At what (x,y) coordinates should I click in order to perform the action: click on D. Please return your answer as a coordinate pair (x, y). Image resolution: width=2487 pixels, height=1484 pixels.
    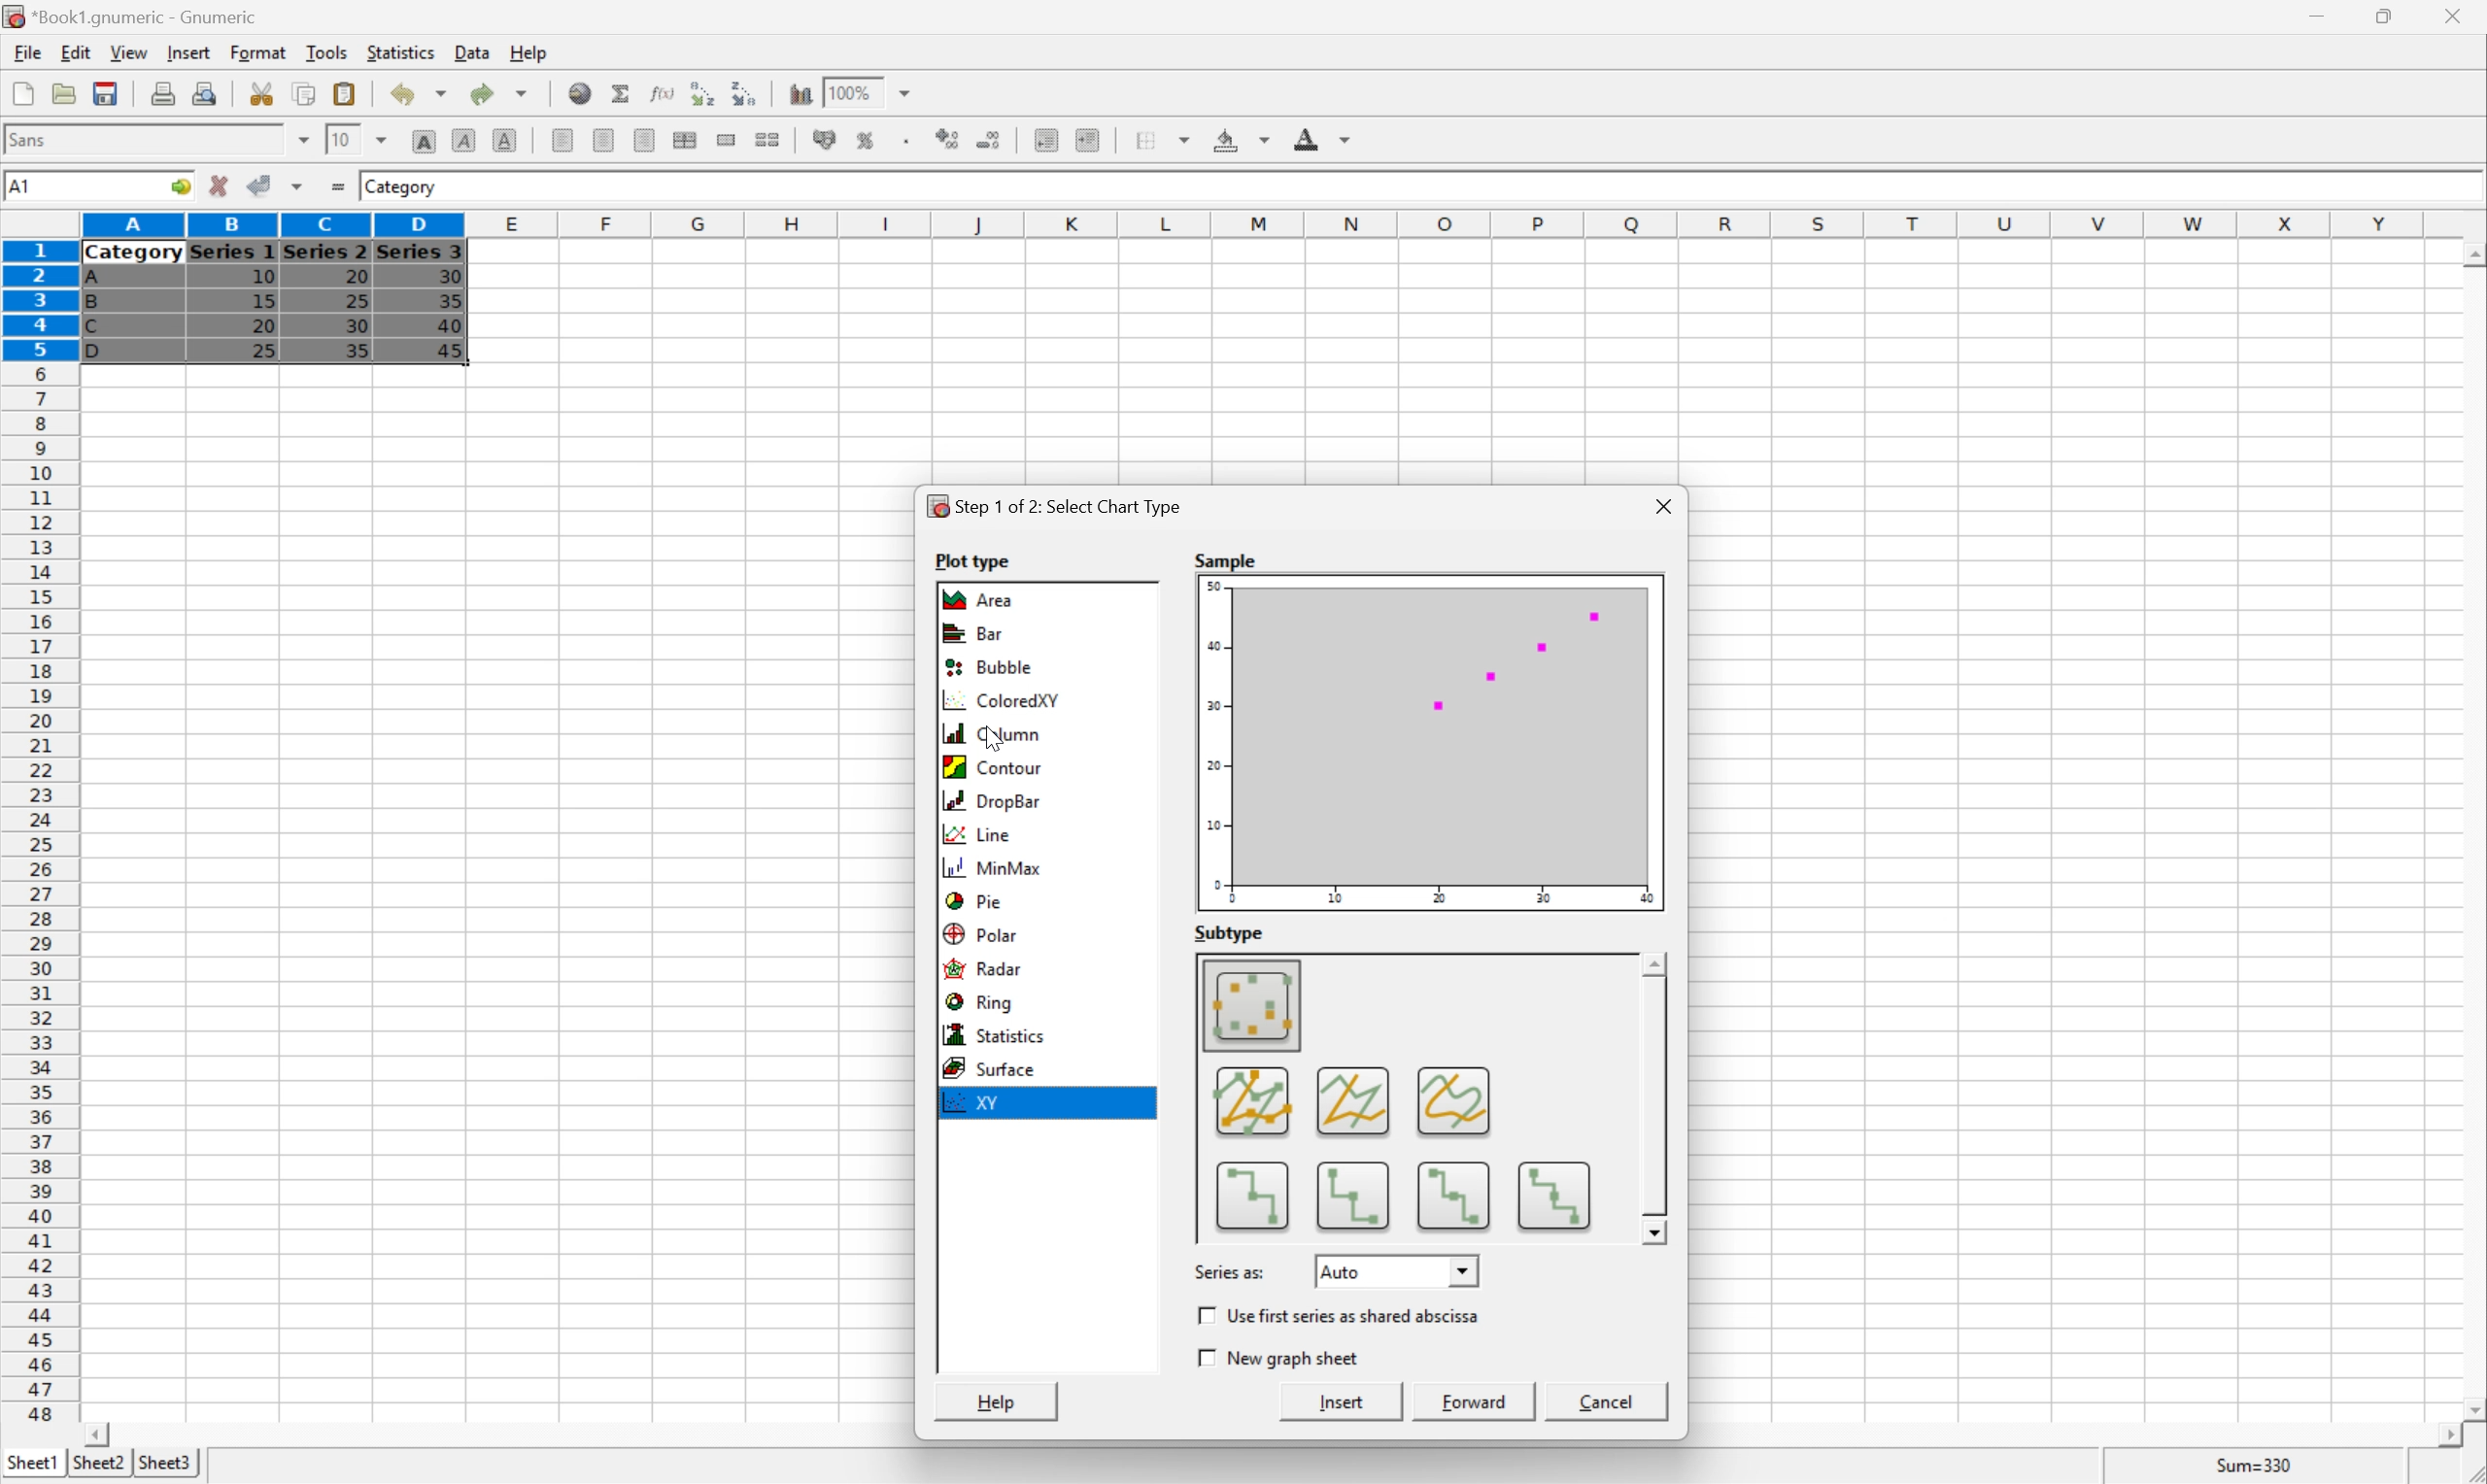
    Looking at the image, I should click on (103, 351).